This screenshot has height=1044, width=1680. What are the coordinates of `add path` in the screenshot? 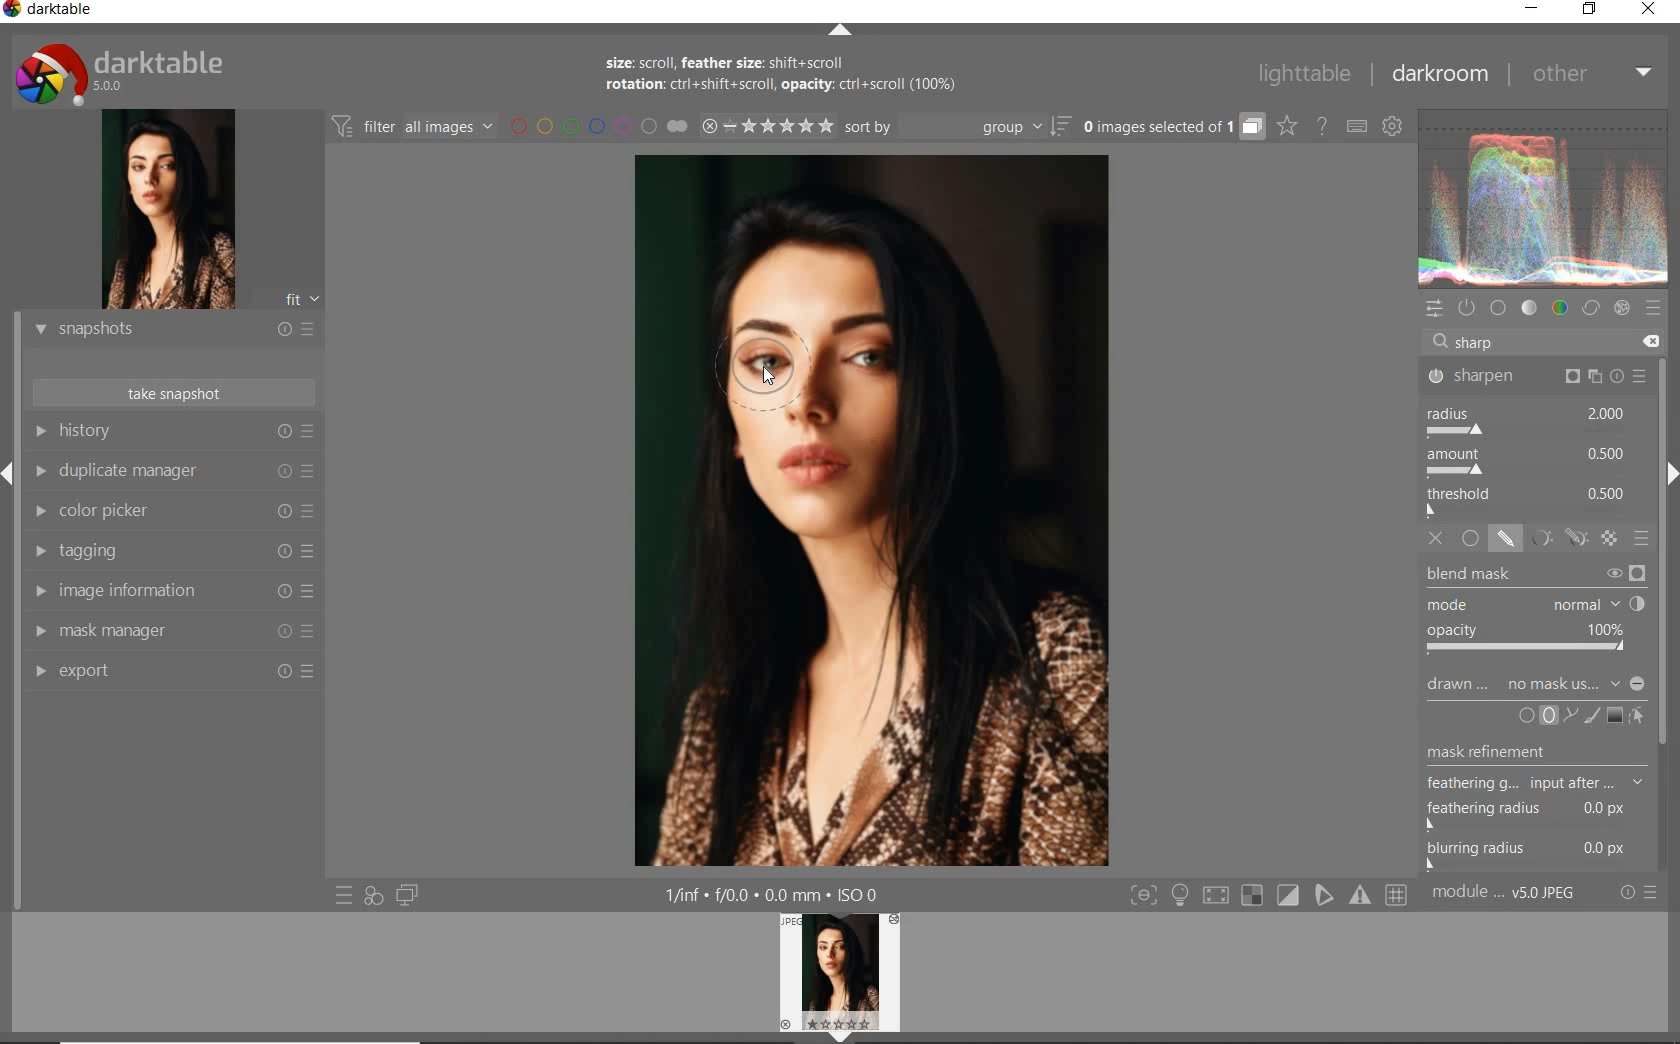 It's located at (1571, 715).